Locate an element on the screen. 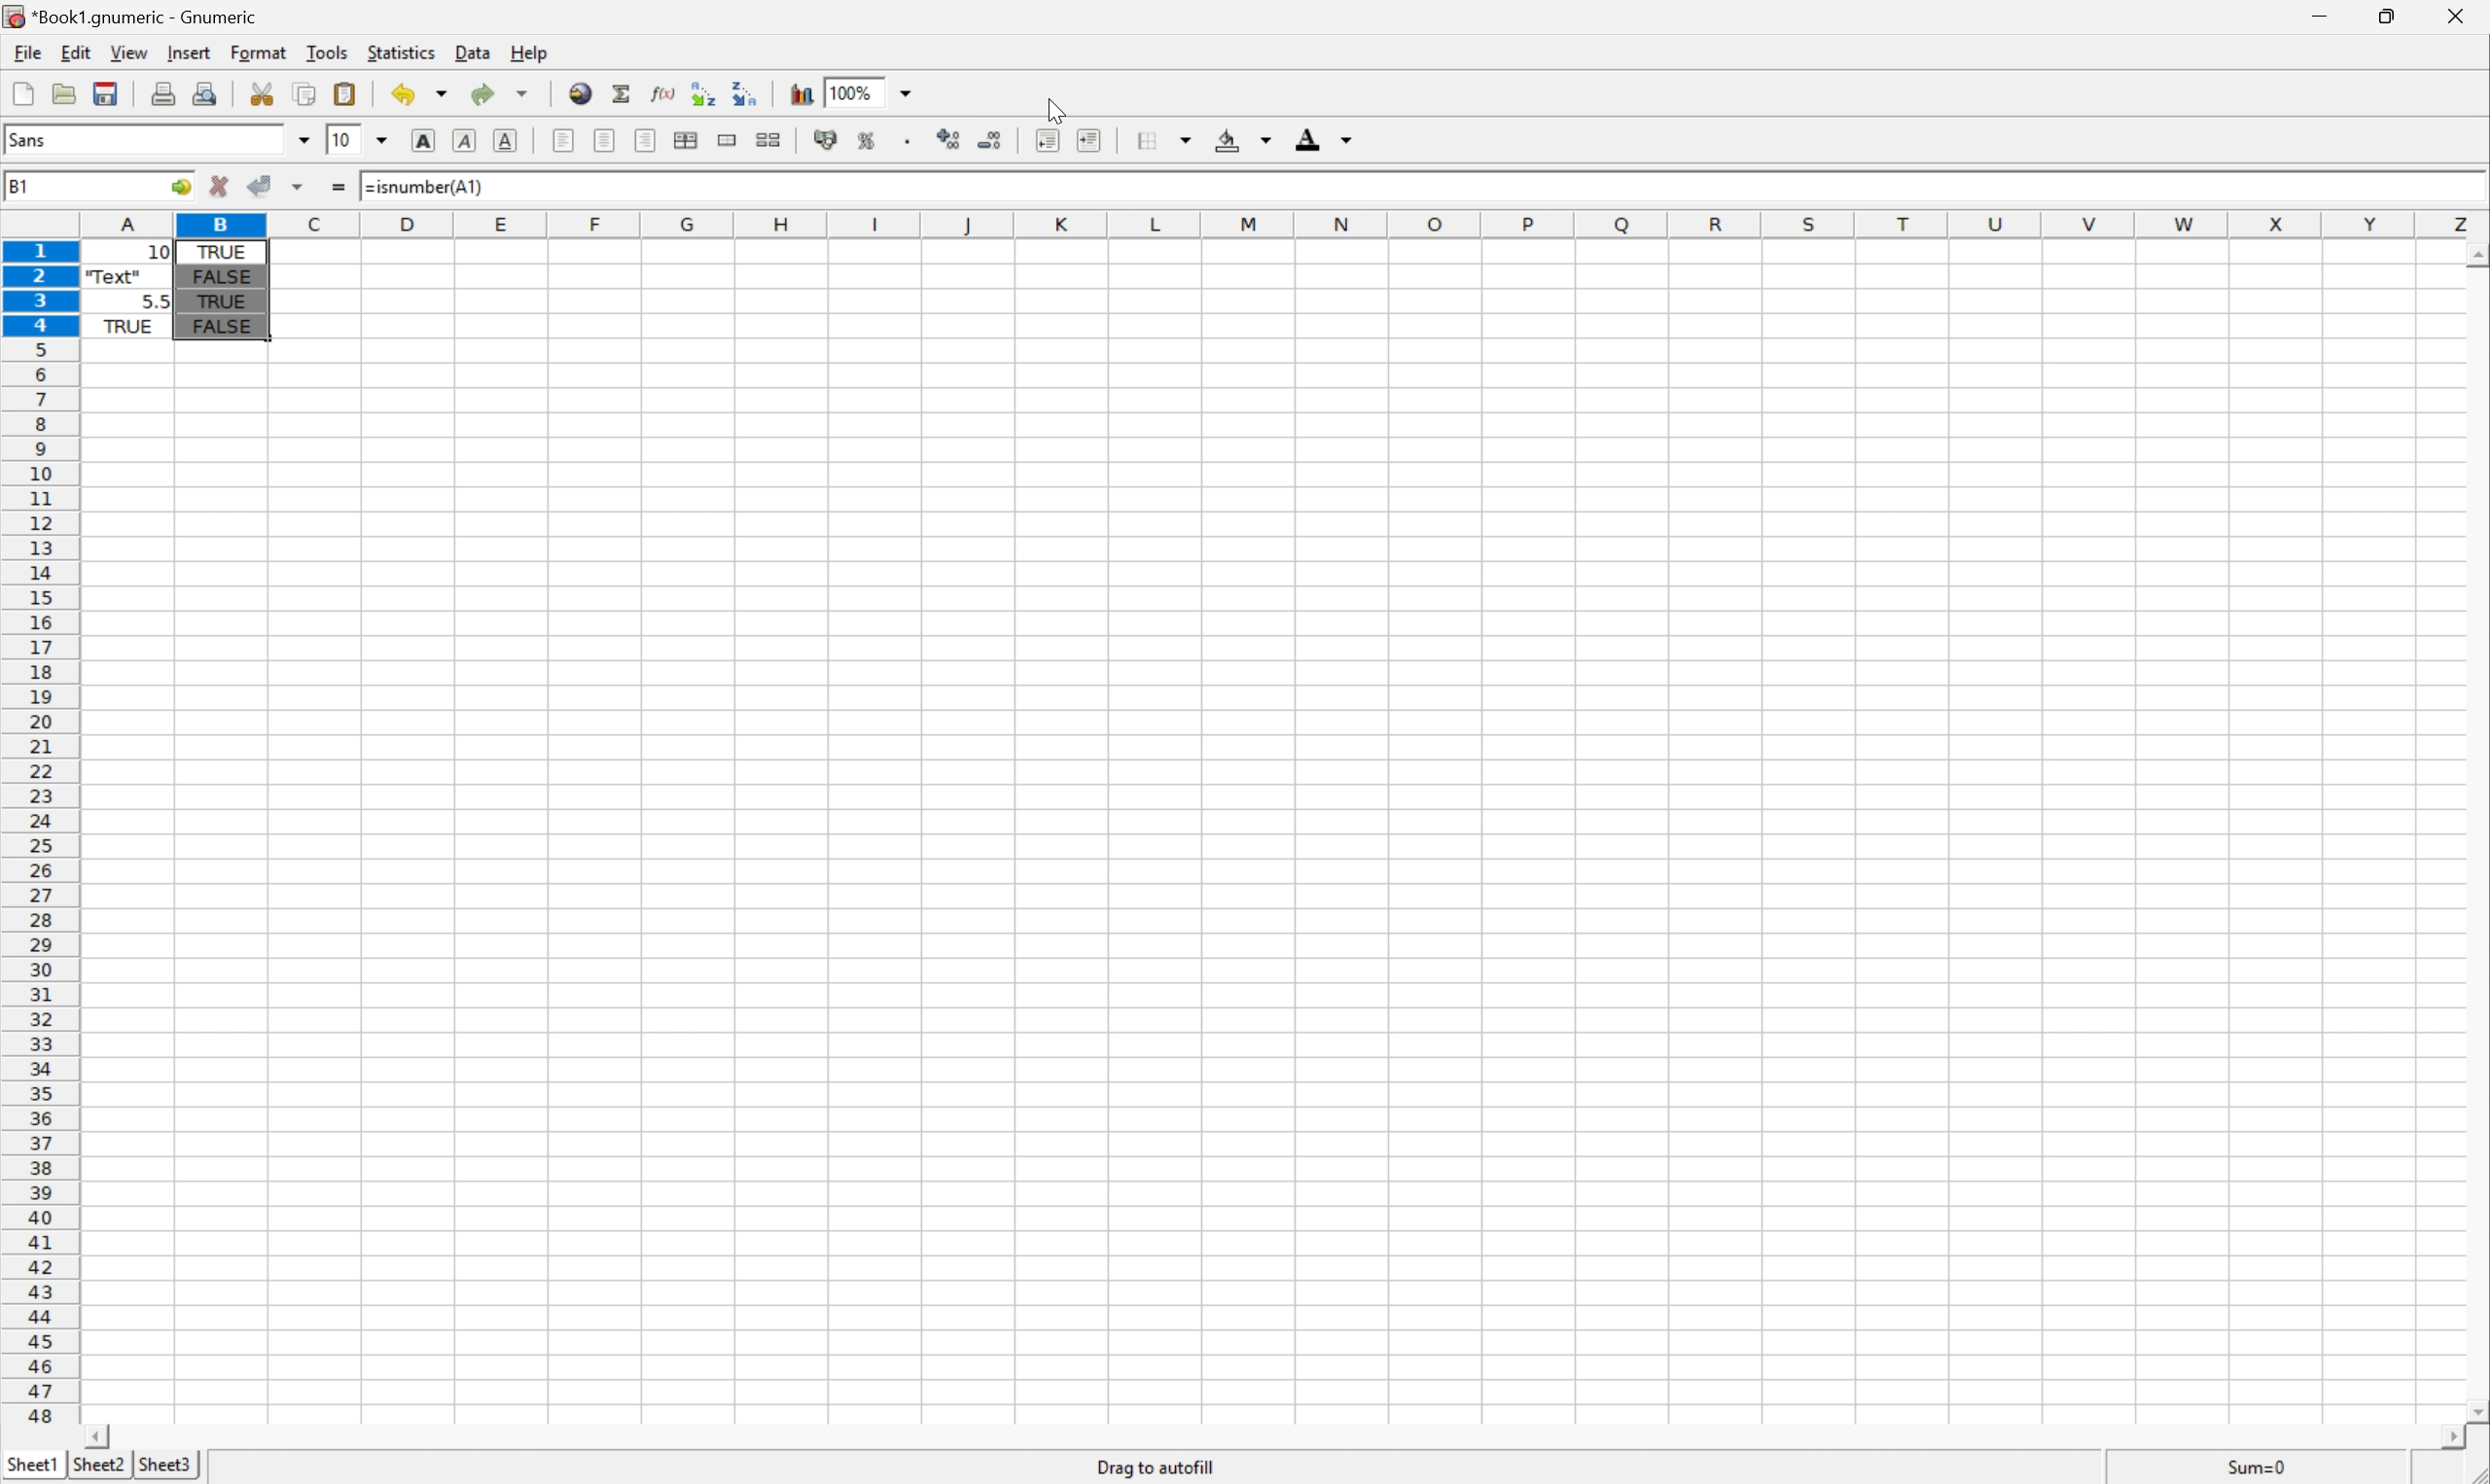 This screenshot has width=2490, height=1484. Minimize is located at coordinates (2325, 15).